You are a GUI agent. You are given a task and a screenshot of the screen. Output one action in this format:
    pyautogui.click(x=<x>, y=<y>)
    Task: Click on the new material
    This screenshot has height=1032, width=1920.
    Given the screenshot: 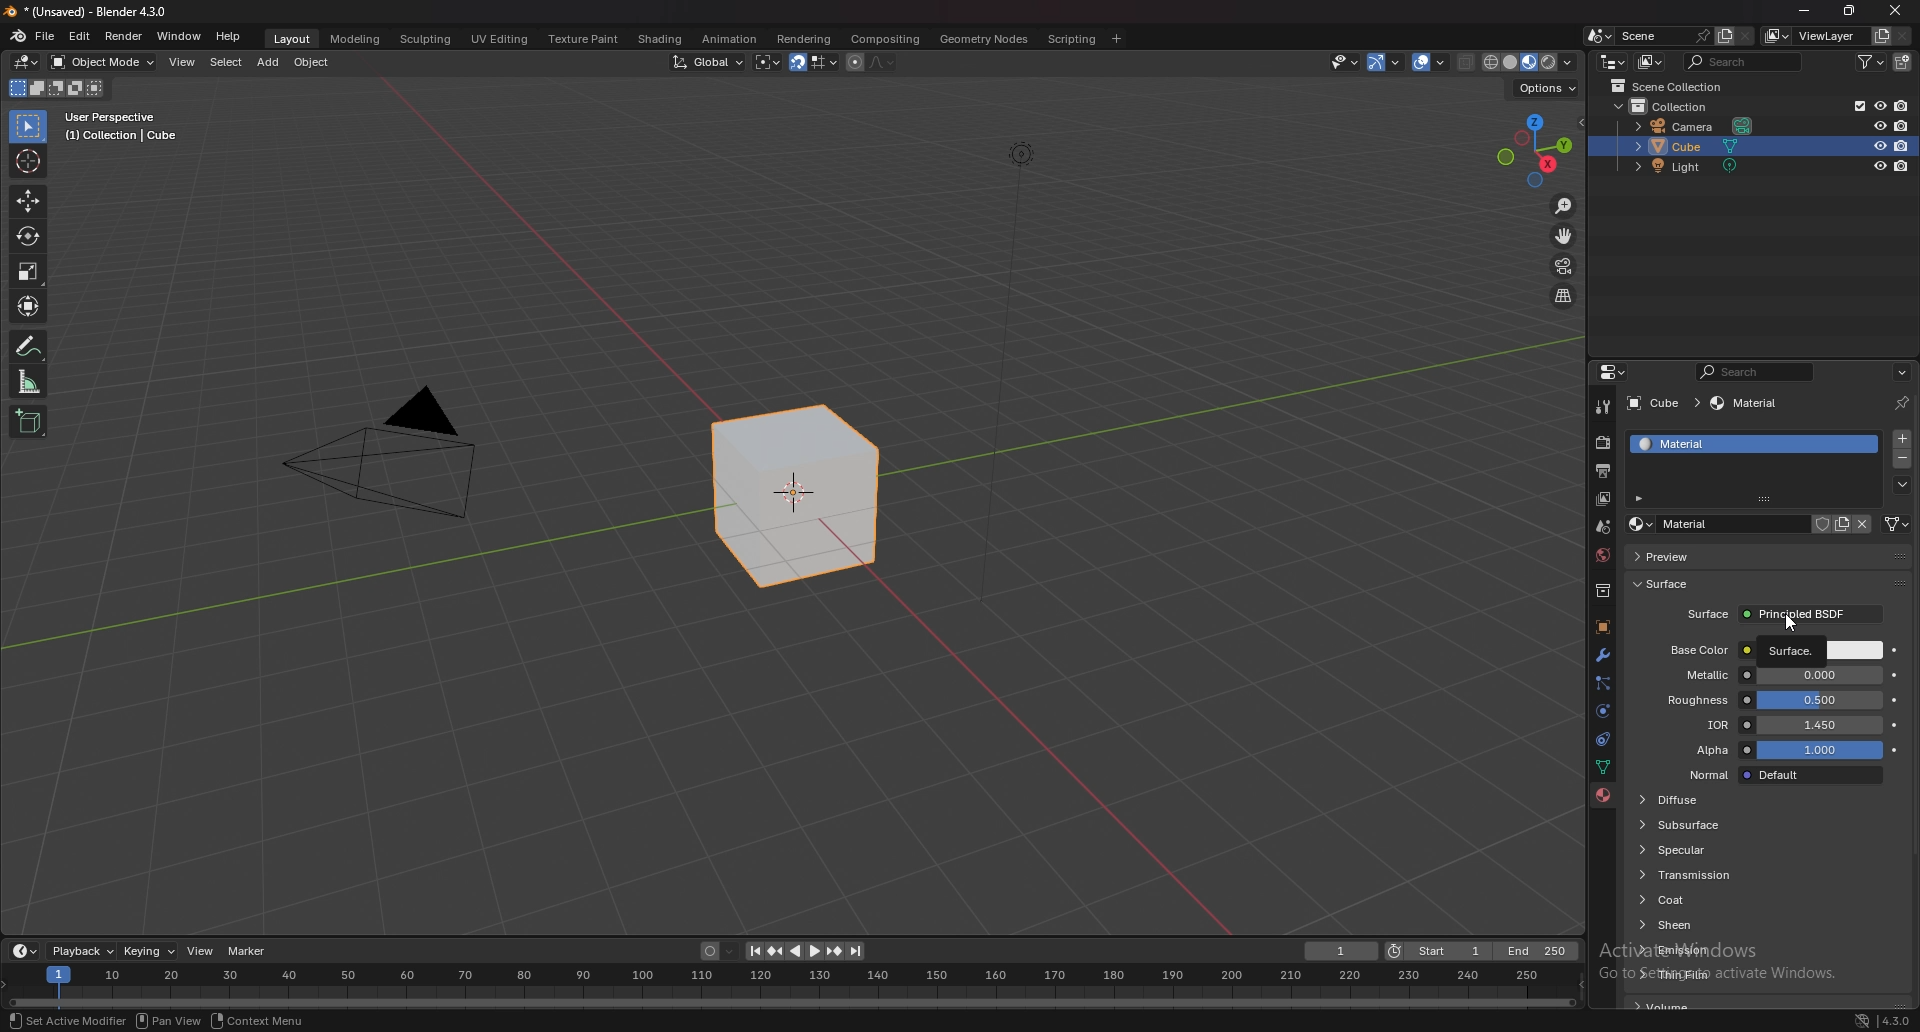 What is the action you would take?
    pyautogui.click(x=1842, y=524)
    